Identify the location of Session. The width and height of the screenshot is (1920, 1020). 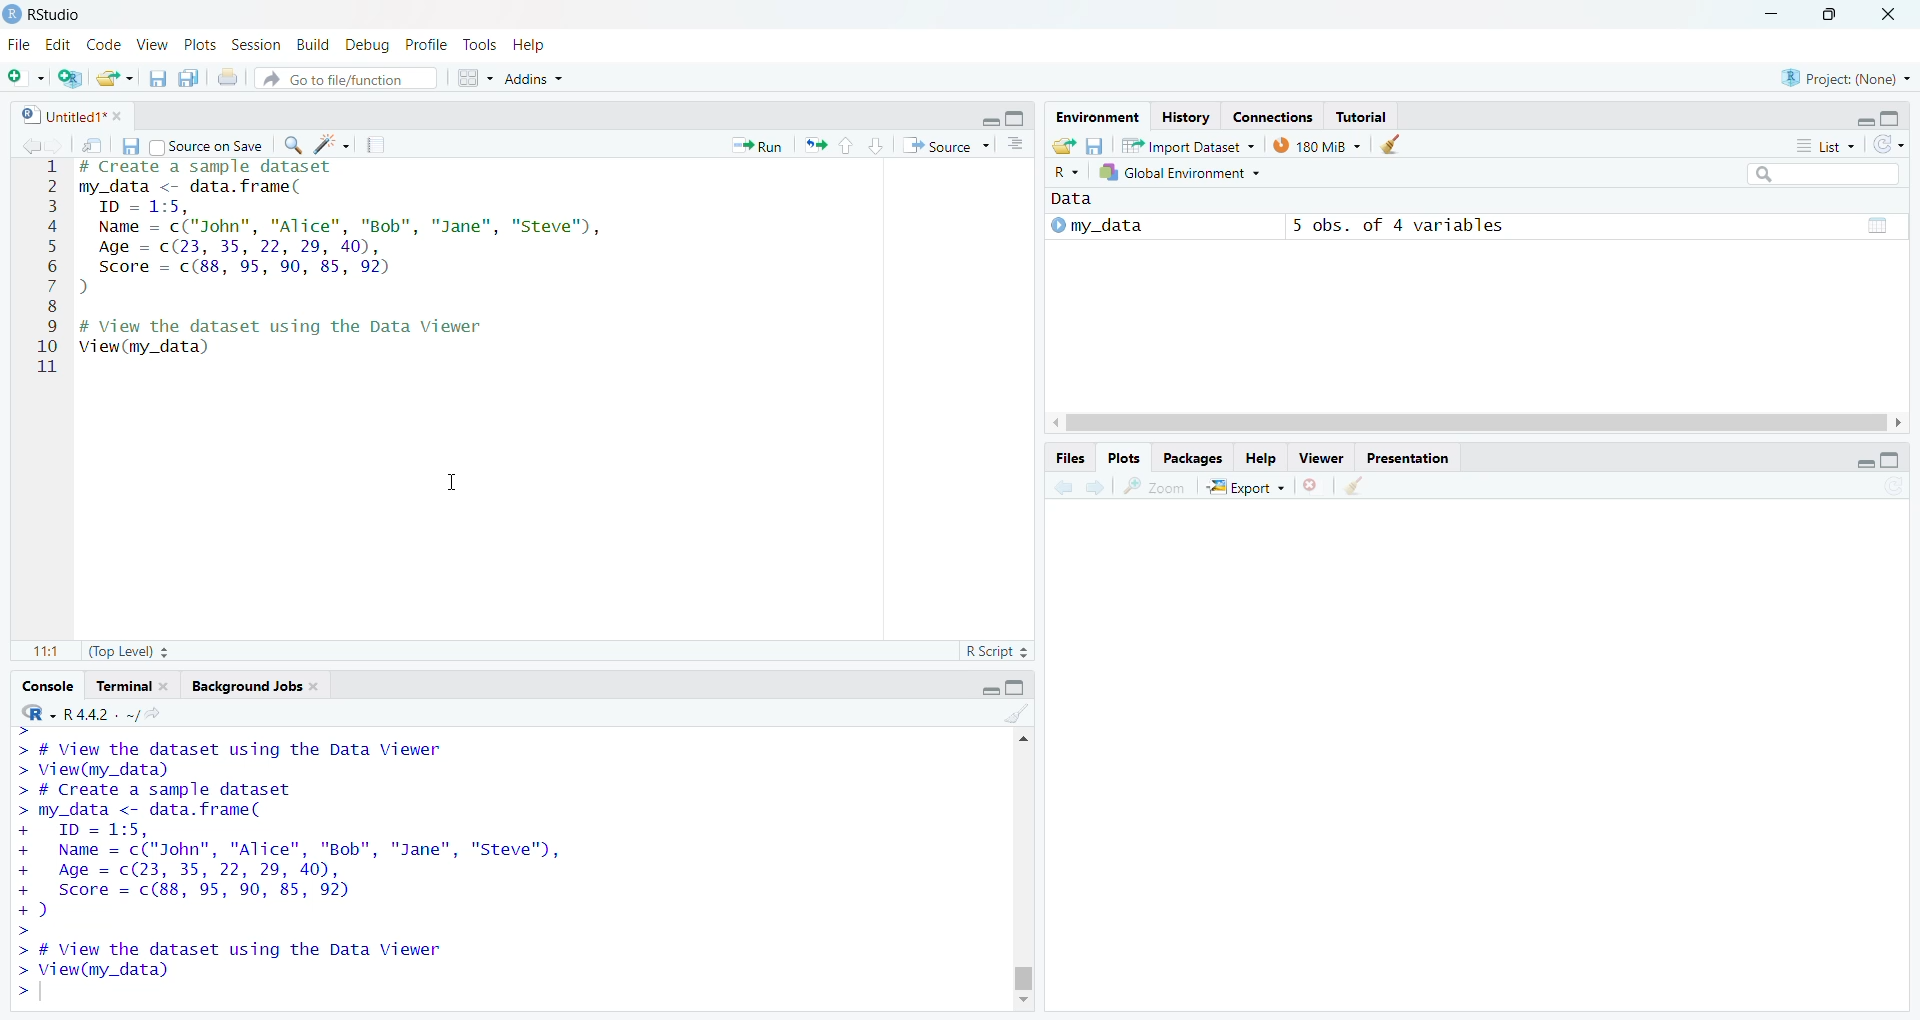
(258, 46).